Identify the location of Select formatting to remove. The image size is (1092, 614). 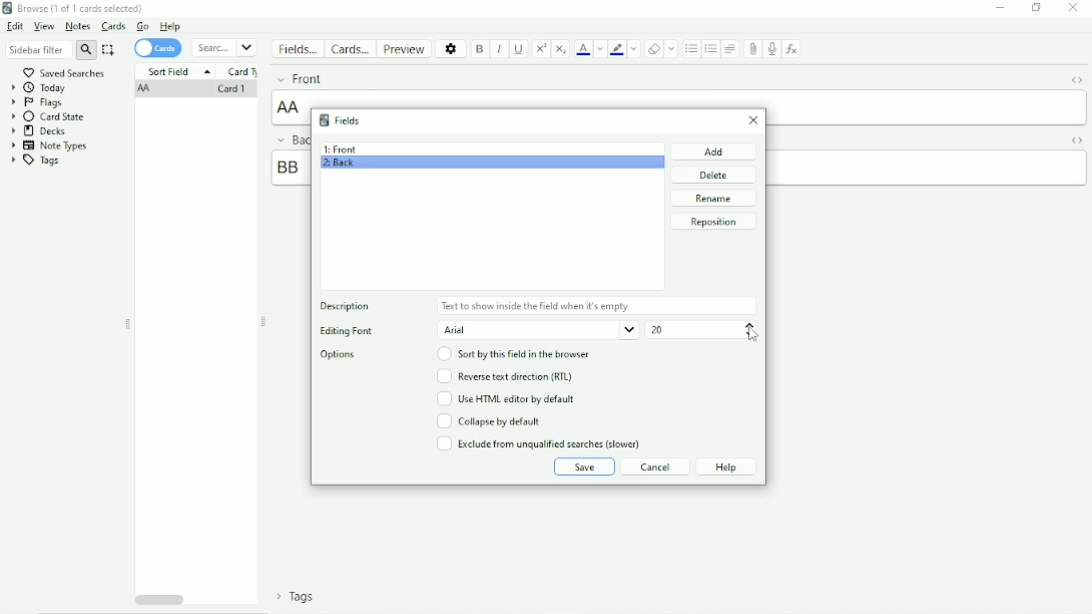
(672, 48).